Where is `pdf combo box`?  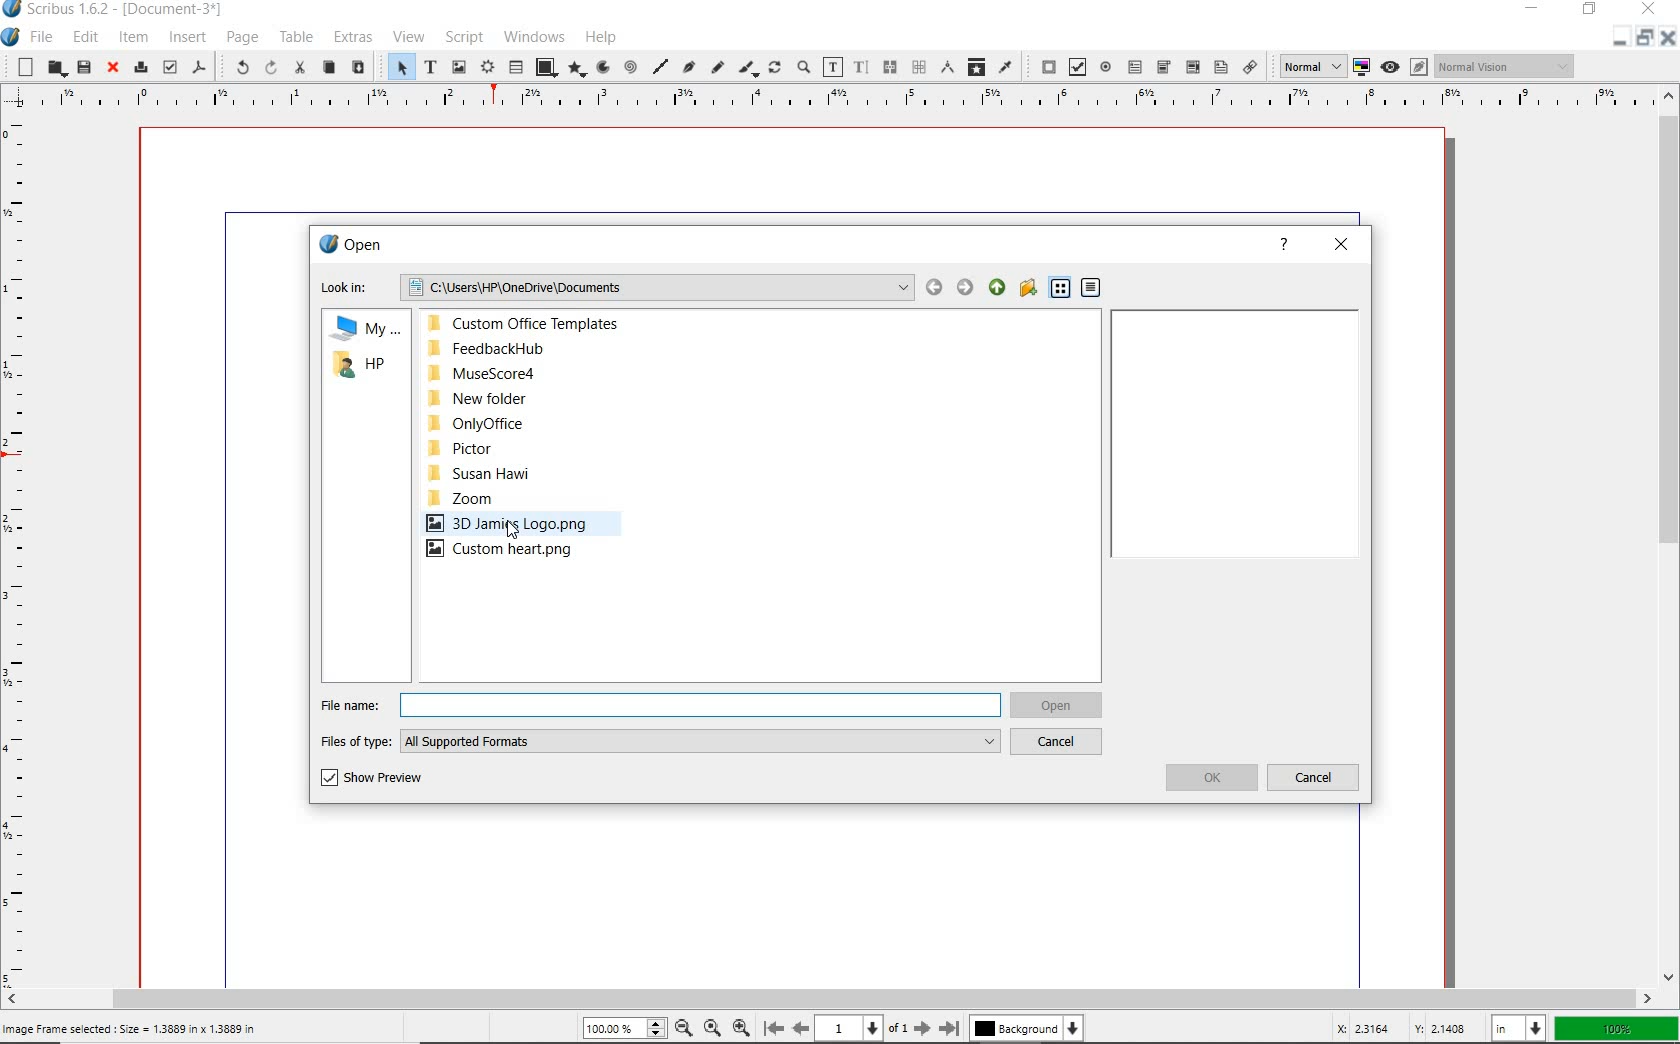 pdf combo box is located at coordinates (1191, 67).